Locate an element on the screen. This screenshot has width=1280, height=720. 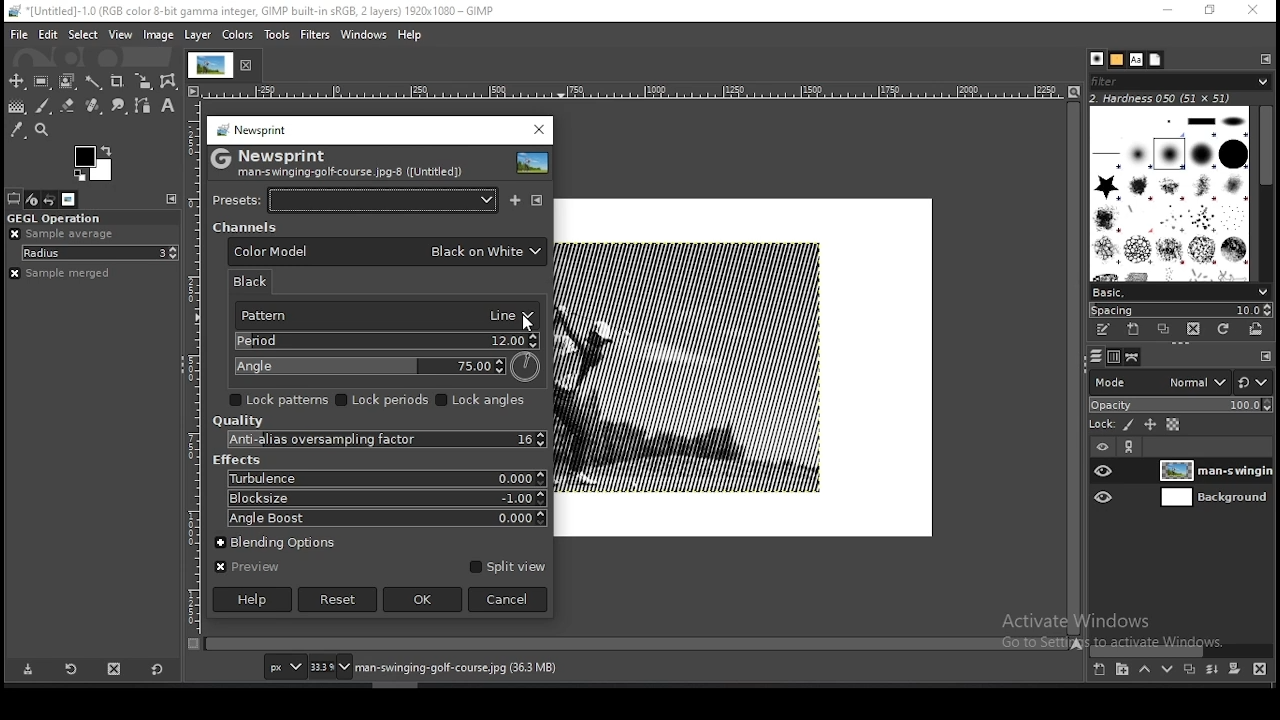
colors is located at coordinates (237, 35).